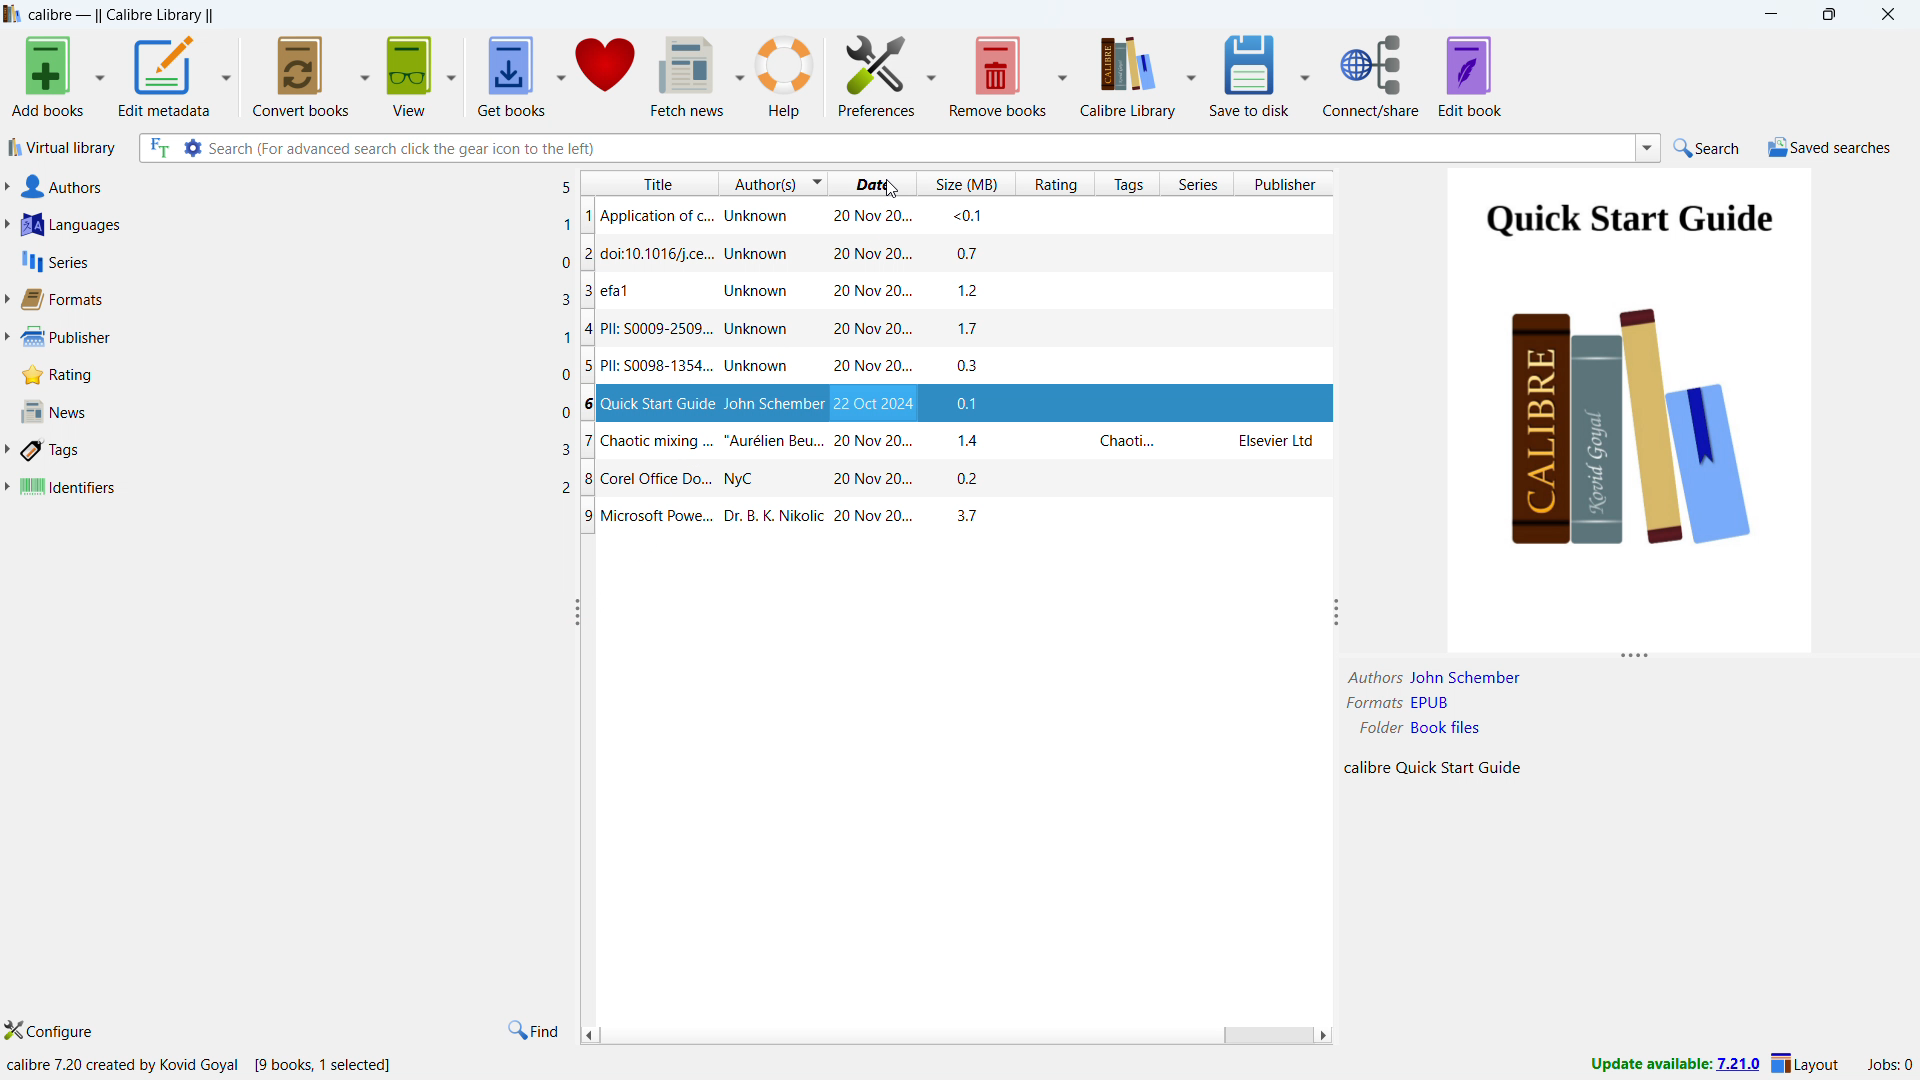  What do you see at coordinates (974, 481) in the screenshot?
I see `0.2` at bounding box center [974, 481].